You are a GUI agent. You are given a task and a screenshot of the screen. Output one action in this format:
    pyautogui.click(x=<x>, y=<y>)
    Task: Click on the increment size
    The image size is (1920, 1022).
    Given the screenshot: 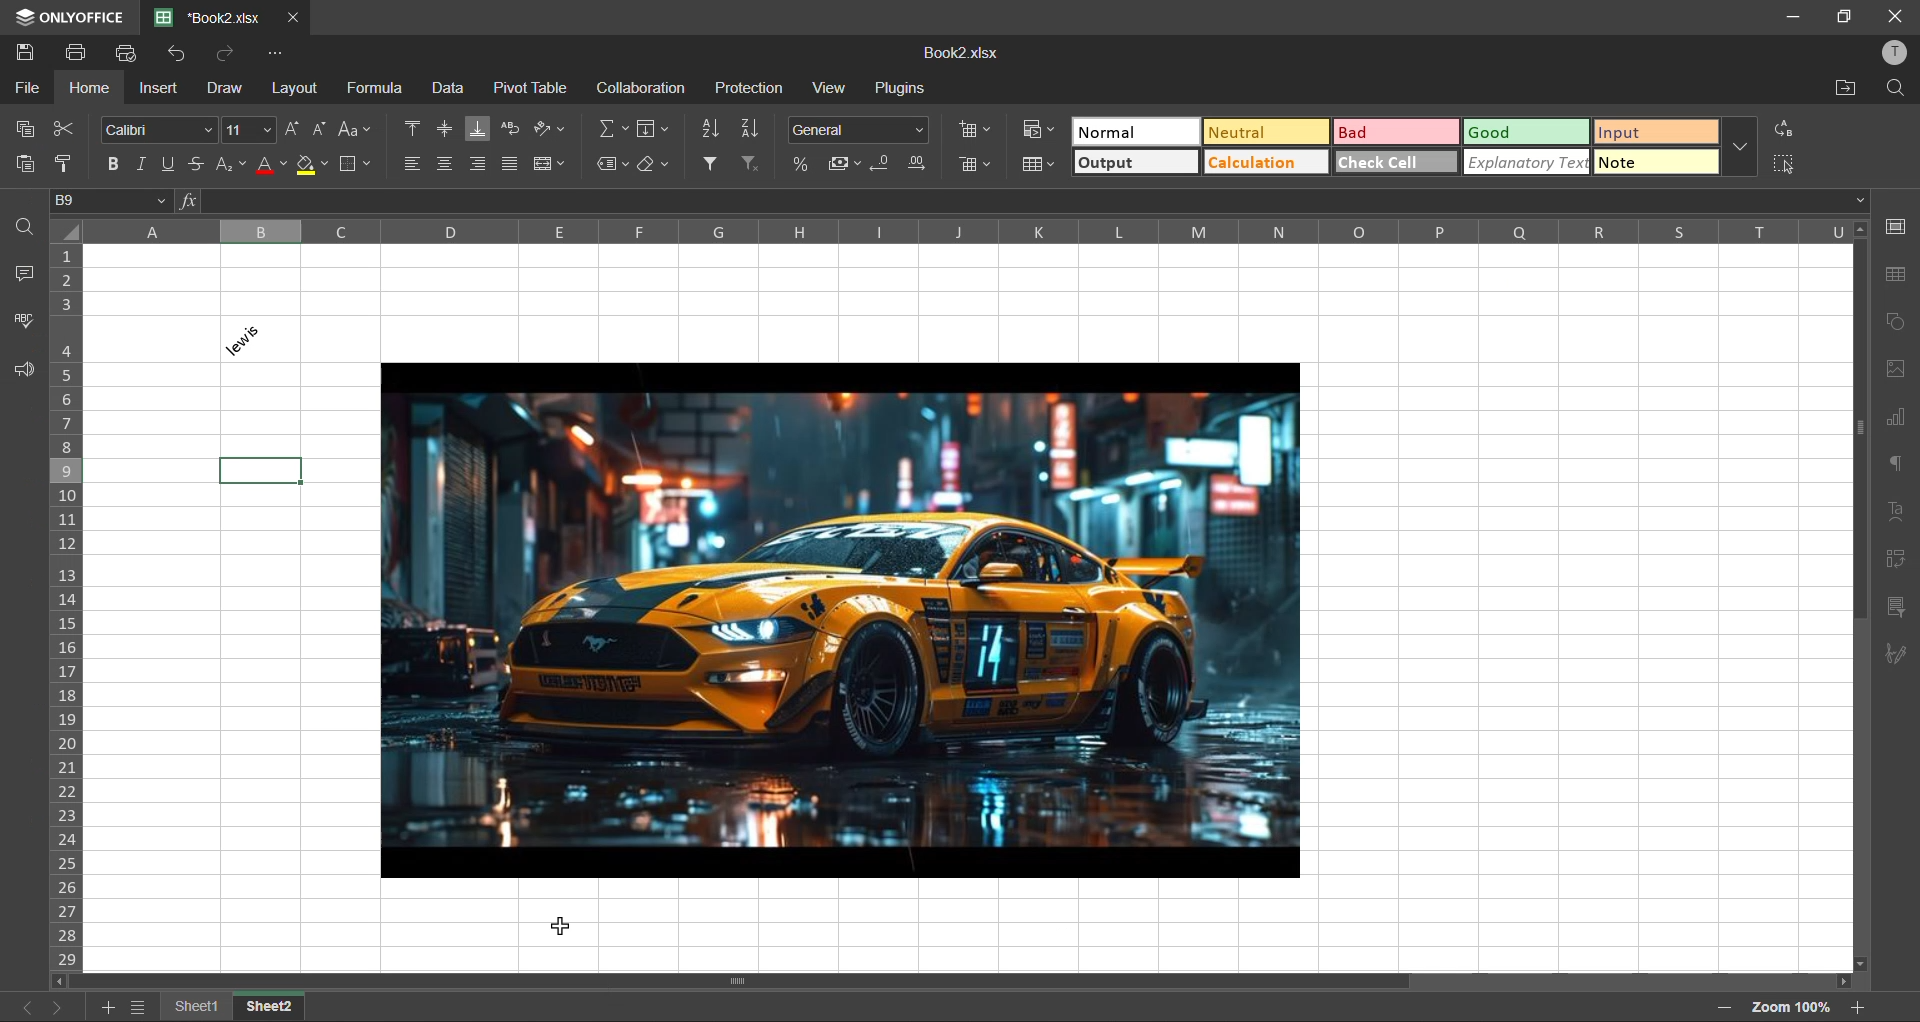 What is the action you would take?
    pyautogui.click(x=295, y=130)
    